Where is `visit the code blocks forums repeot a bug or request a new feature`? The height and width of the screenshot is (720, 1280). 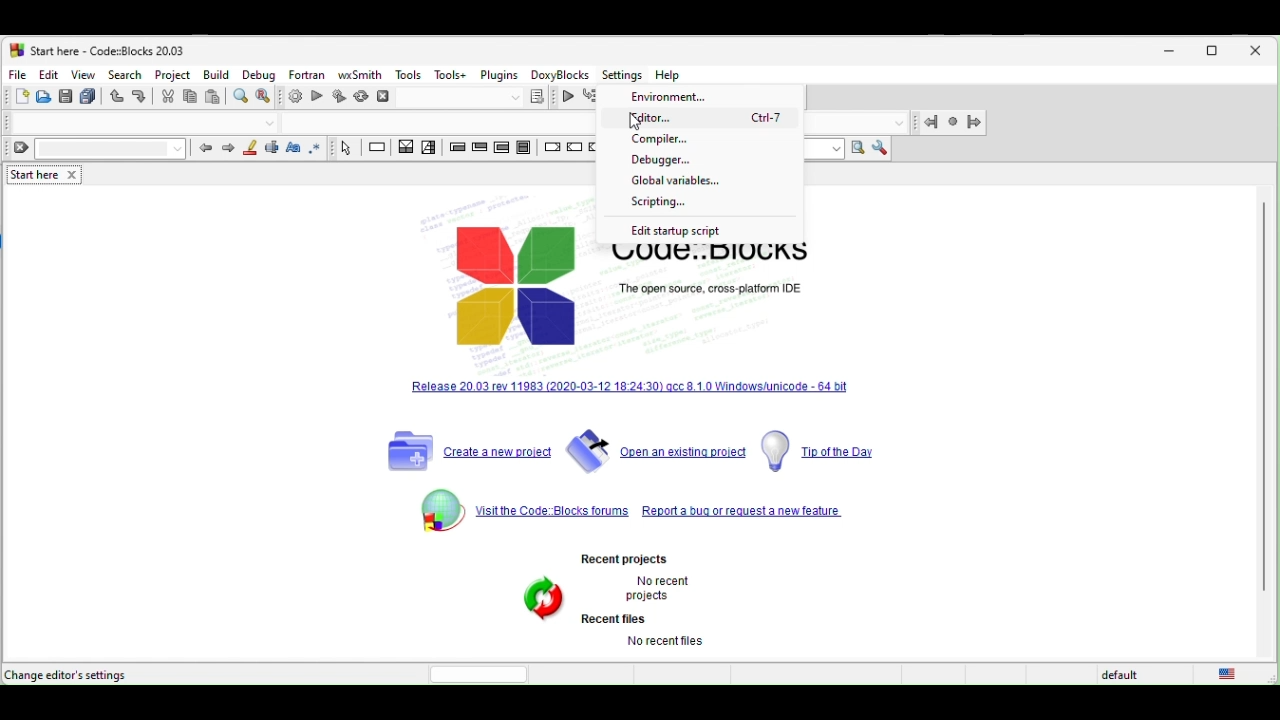
visit the code blocks forums repeot a bug or request a new feature is located at coordinates (634, 510).